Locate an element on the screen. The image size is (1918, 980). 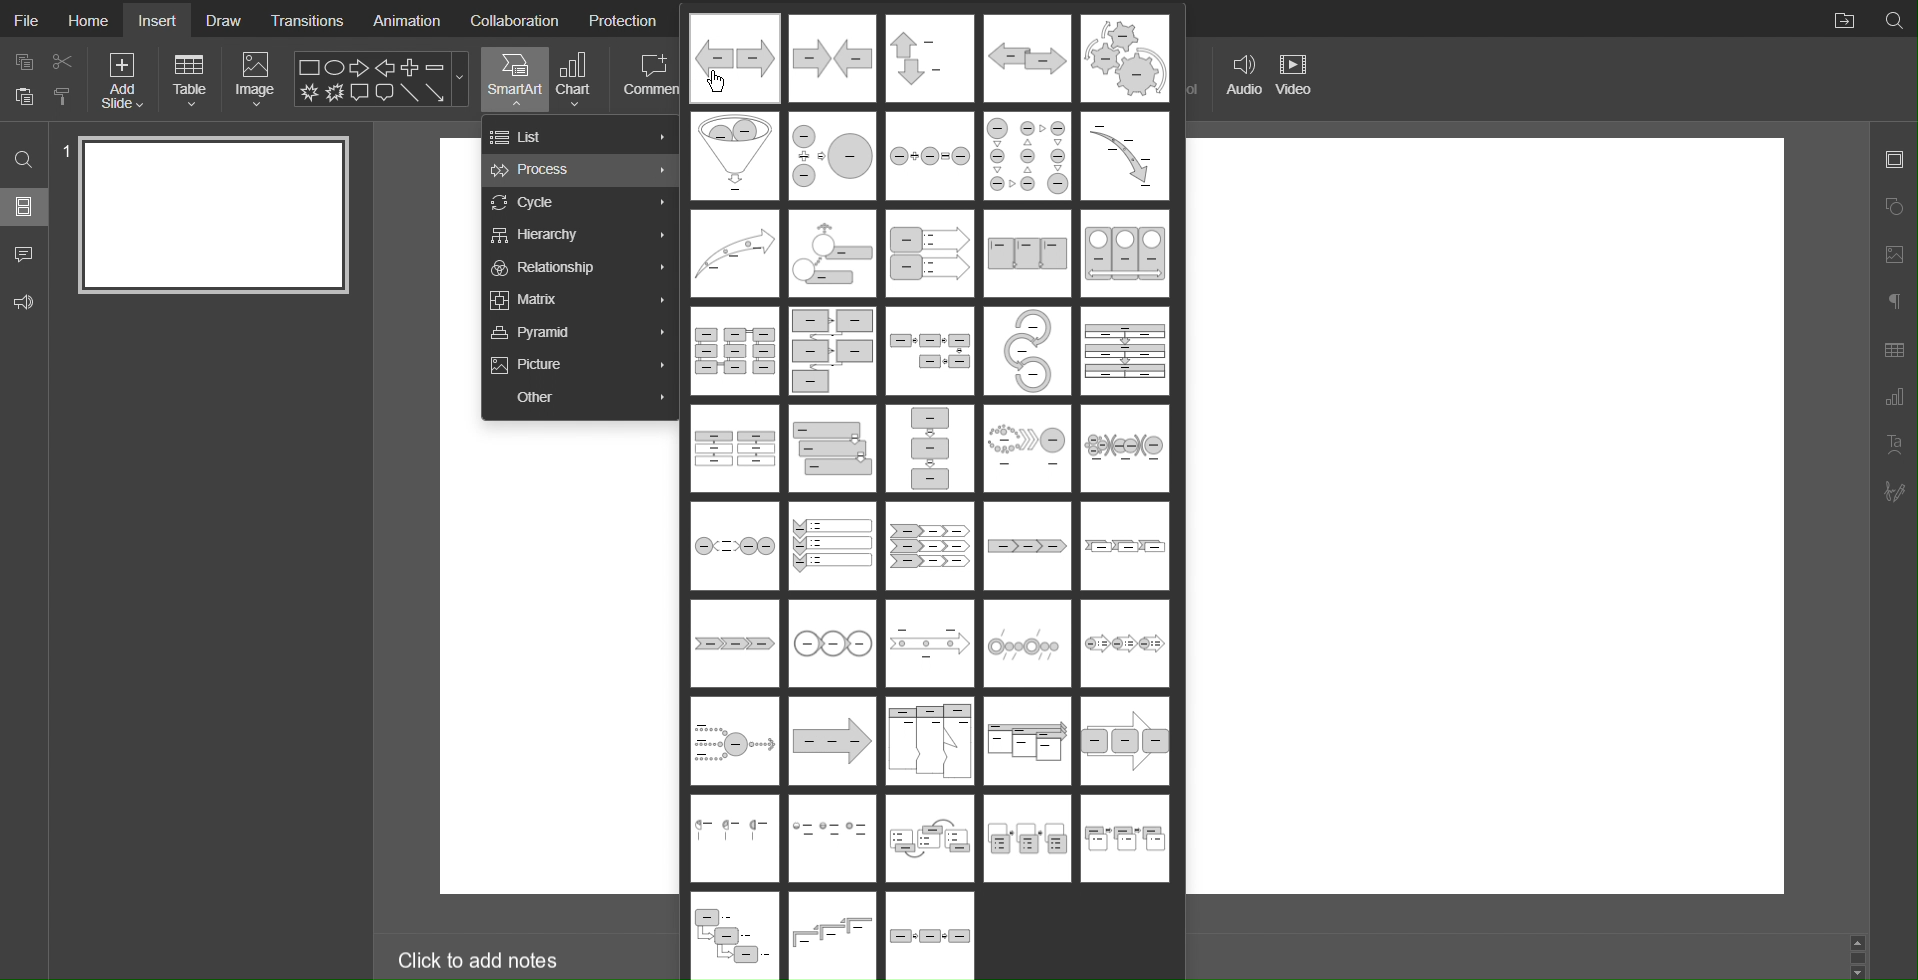
Slides is located at coordinates (25, 209).